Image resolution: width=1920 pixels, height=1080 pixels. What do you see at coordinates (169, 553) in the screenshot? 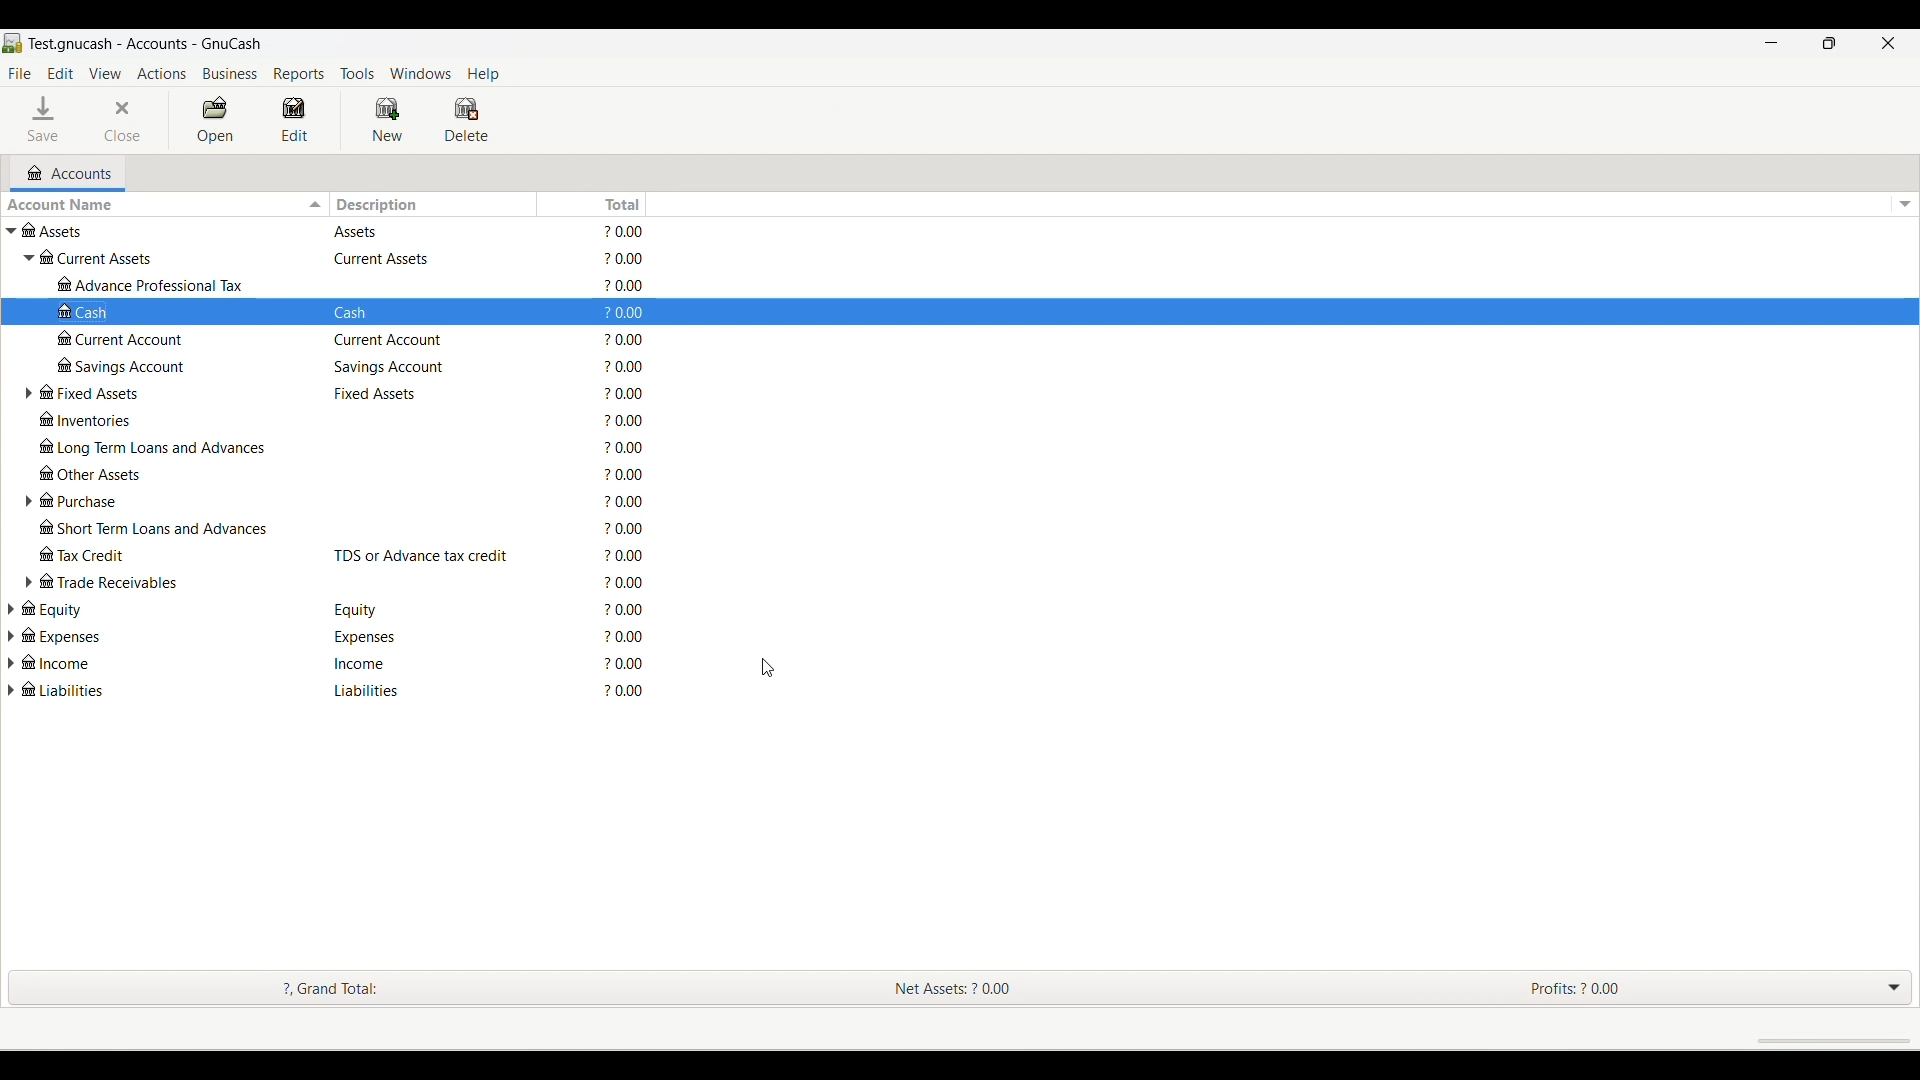
I see `Tax credit` at bounding box center [169, 553].